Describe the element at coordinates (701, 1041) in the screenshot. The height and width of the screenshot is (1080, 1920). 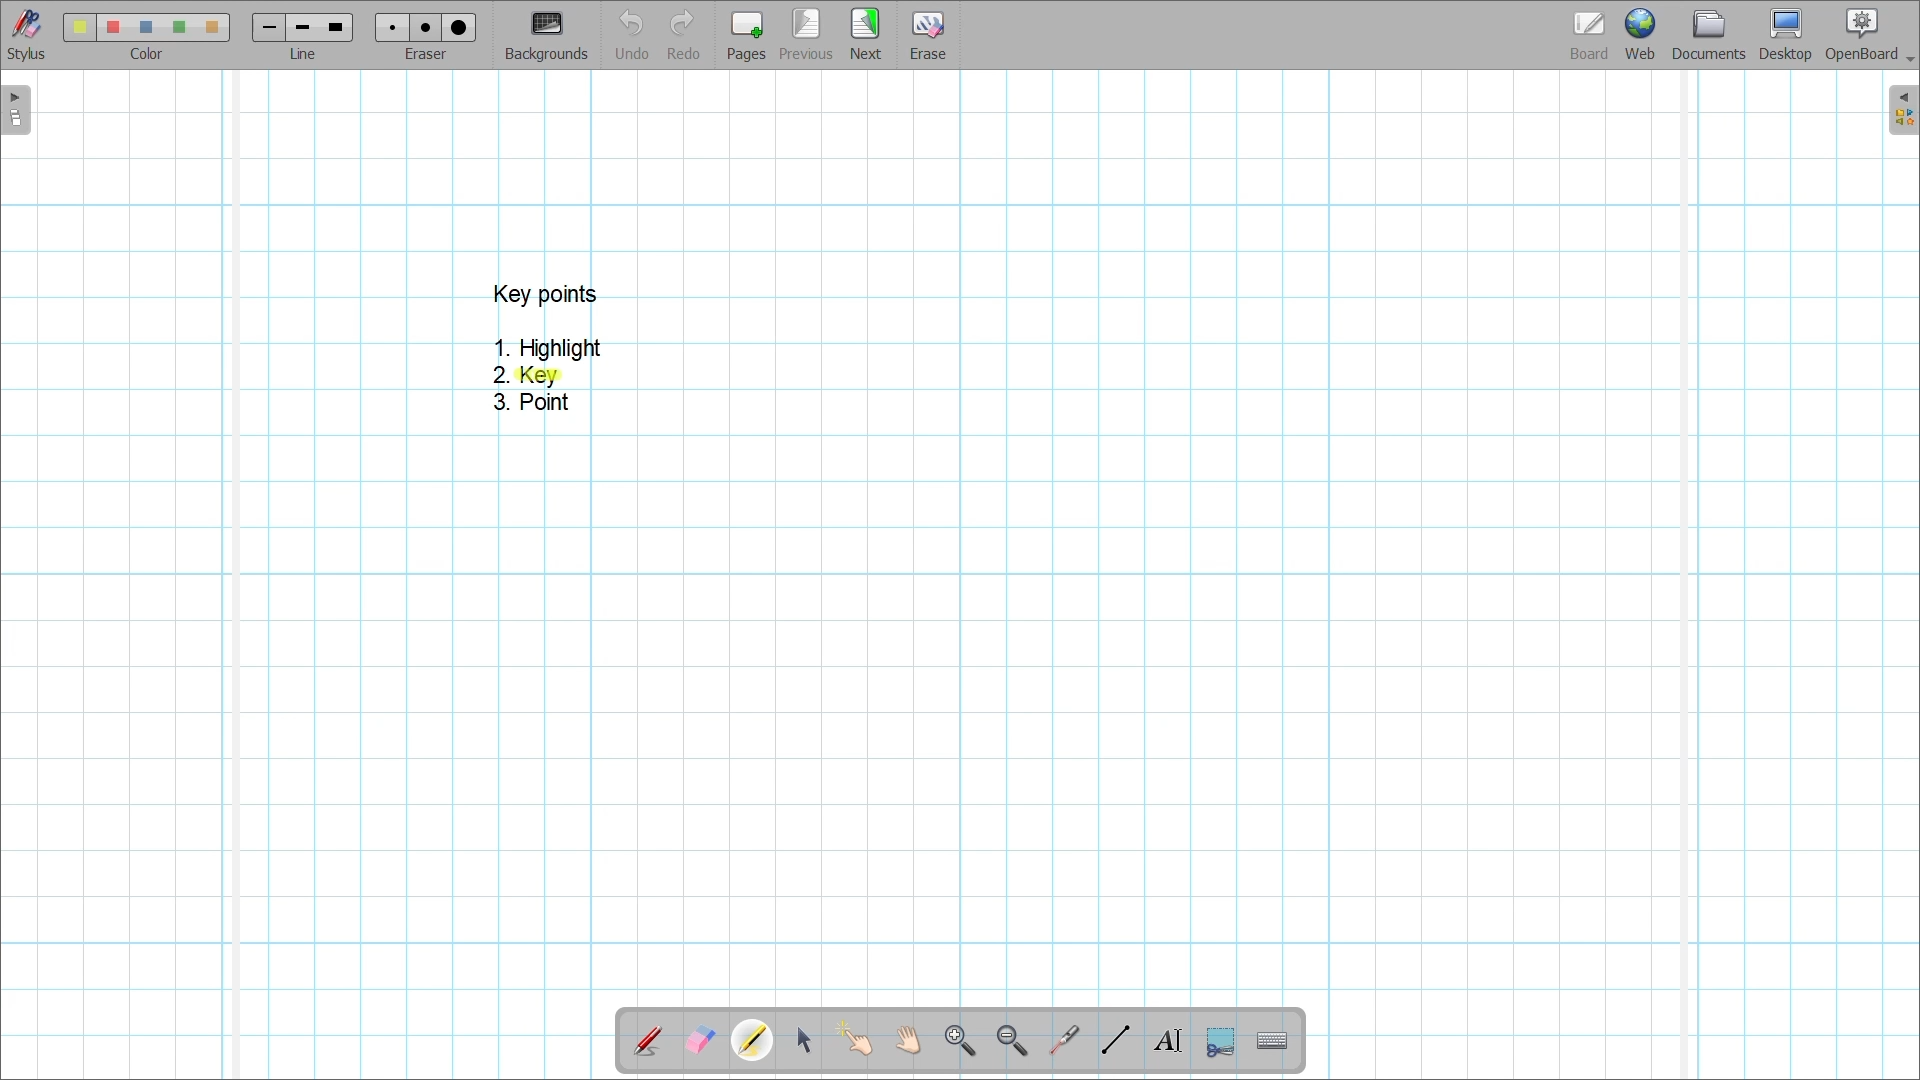
I see `Erase annotation` at that location.